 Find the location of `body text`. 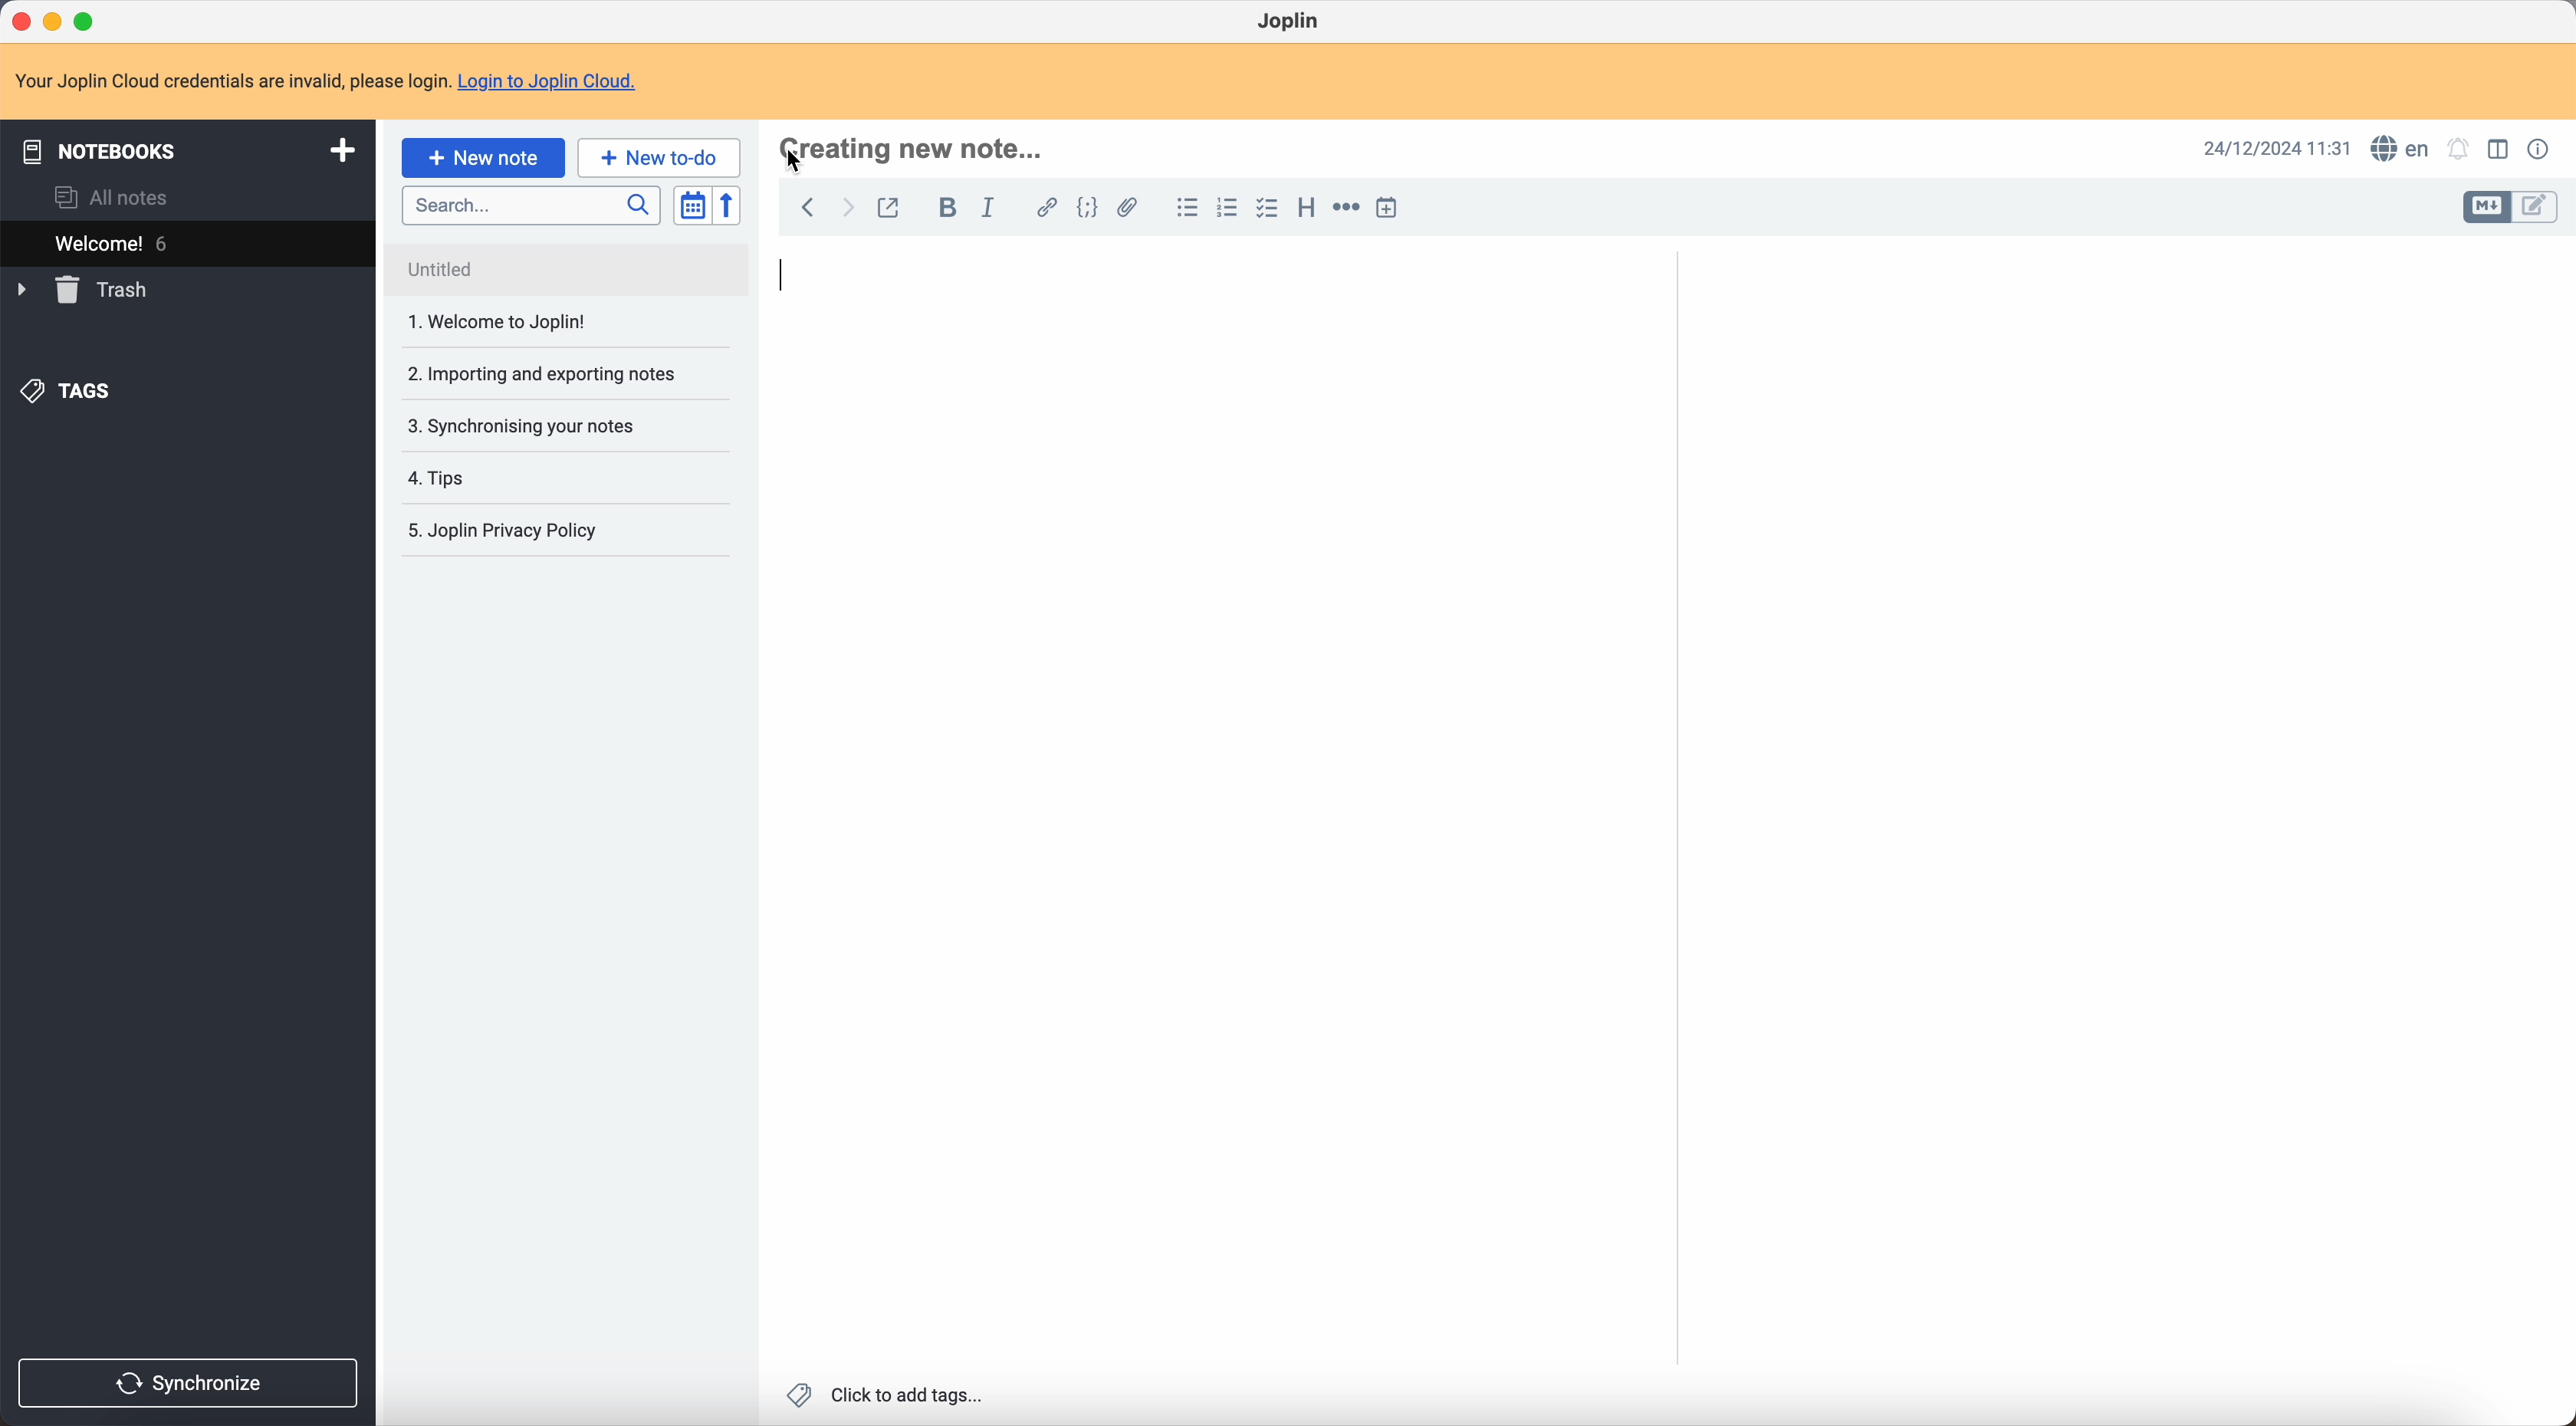

body text is located at coordinates (2116, 835).